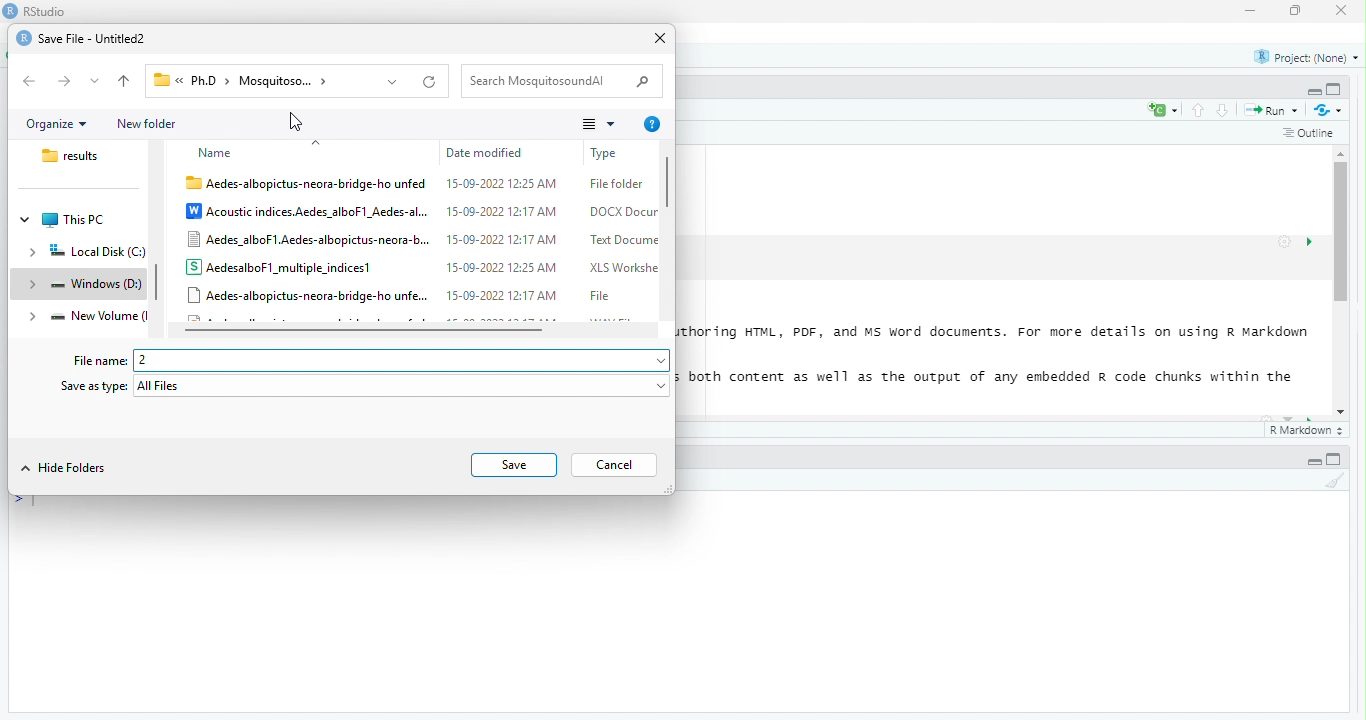 The width and height of the screenshot is (1366, 720). Describe the element at coordinates (543, 81) in the screenshot. I see `Search MosquitosoundAl` at that location.